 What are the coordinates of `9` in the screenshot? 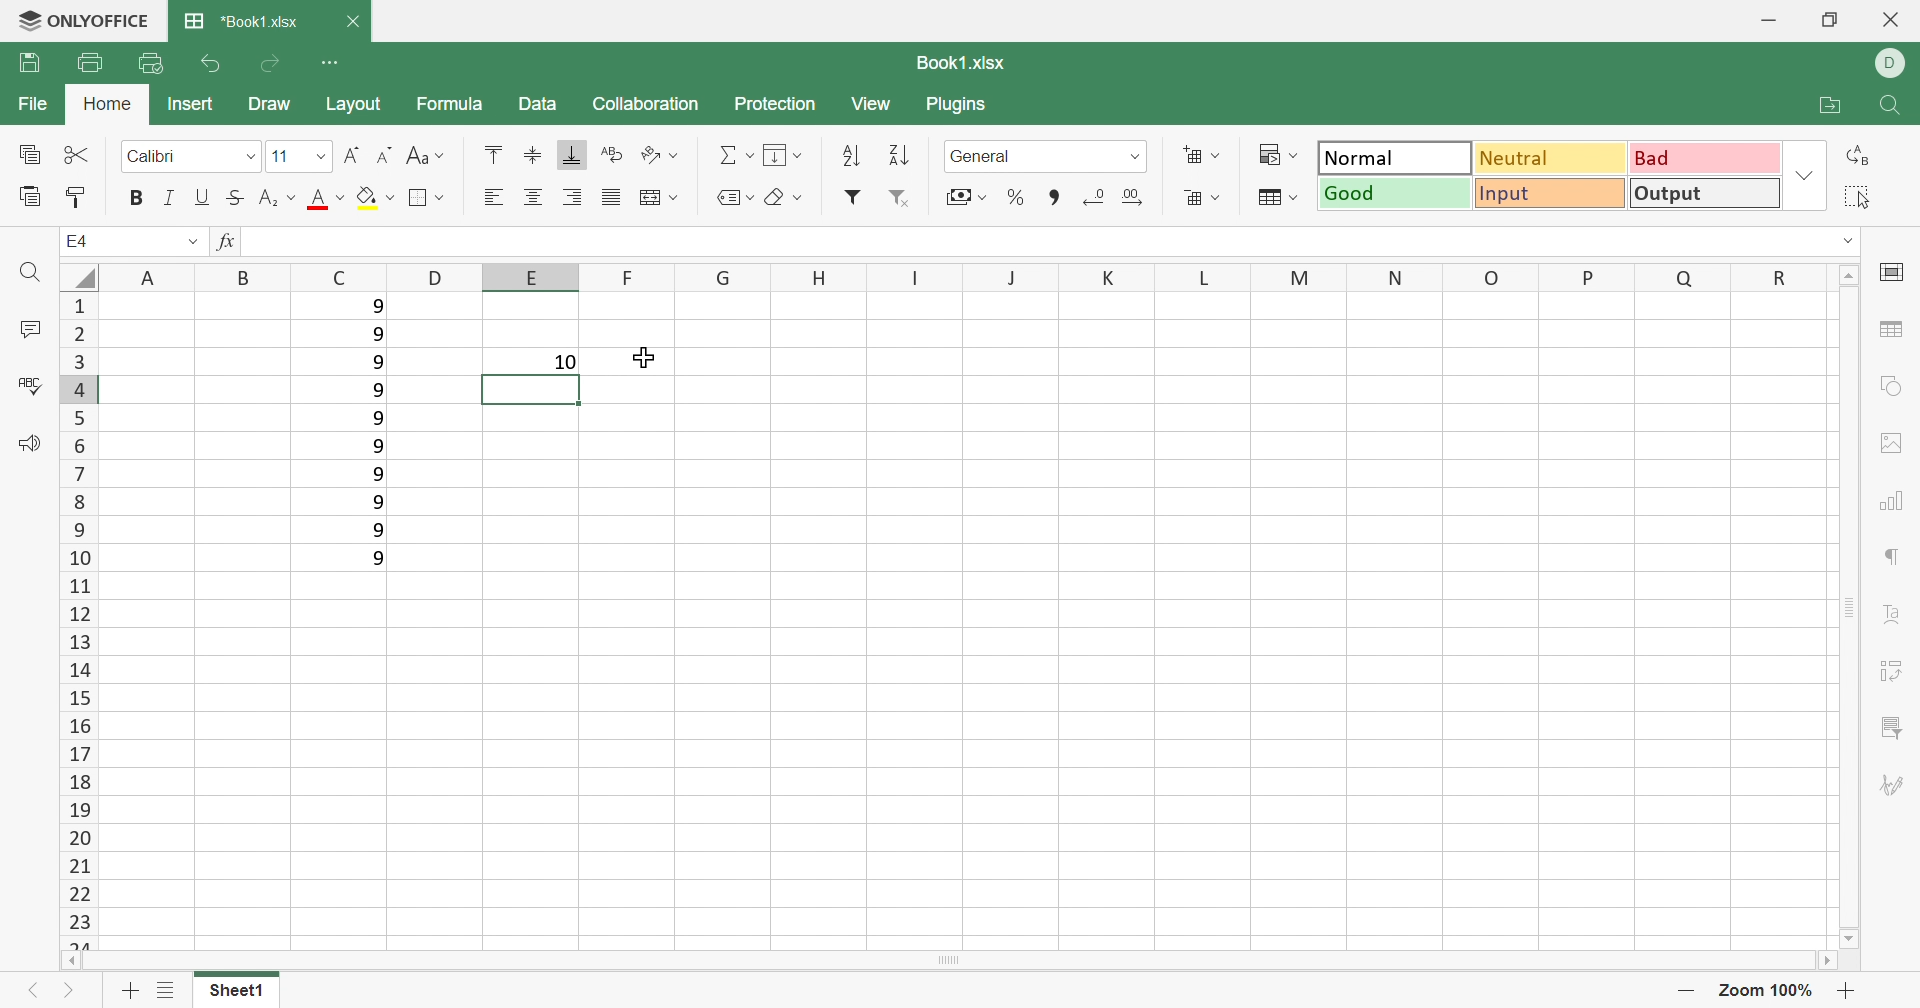 It's located at (379, 446).